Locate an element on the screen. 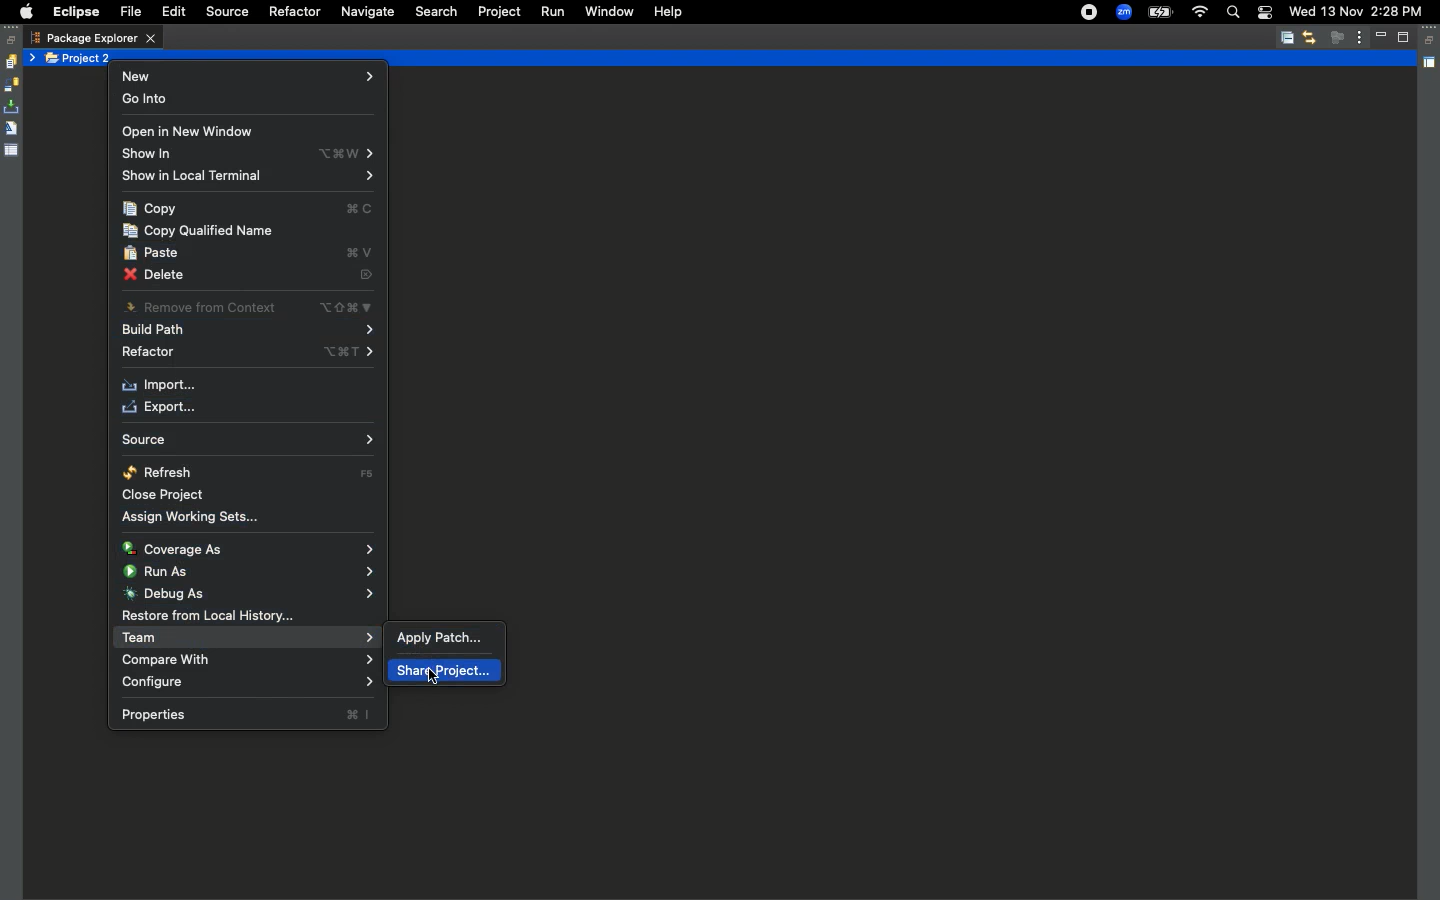  Help is located at coordinates (665, 11).